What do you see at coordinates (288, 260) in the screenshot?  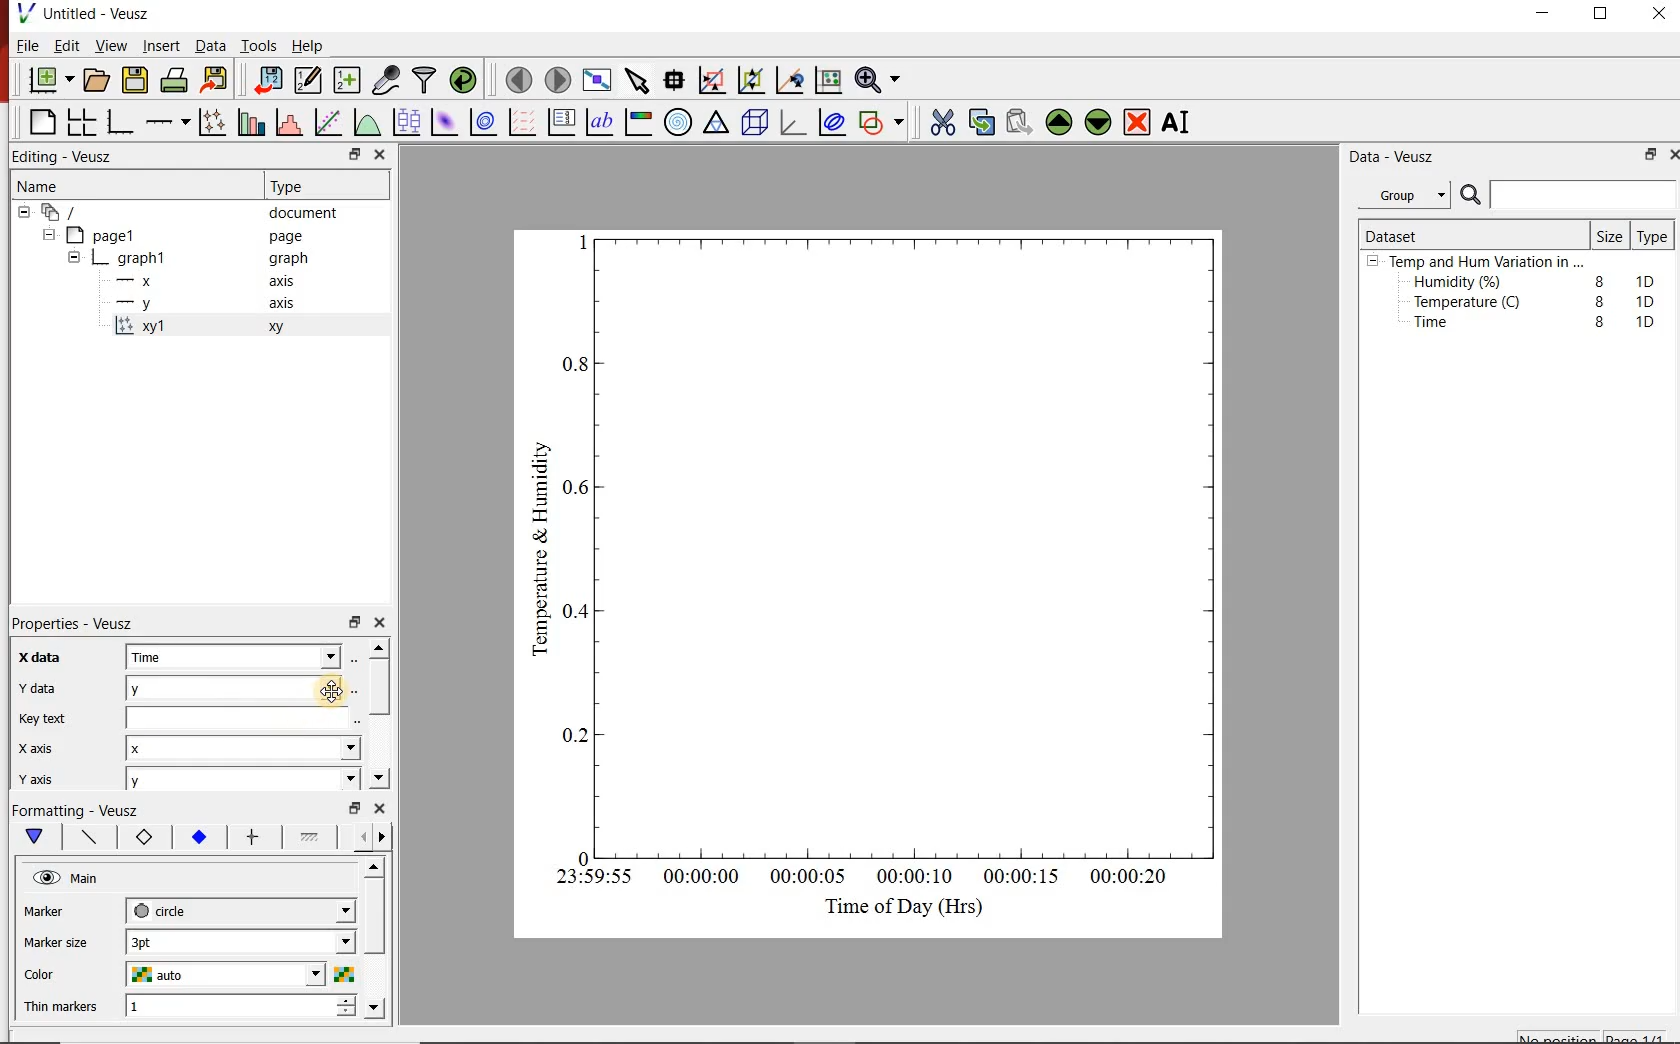 I see `graph` at bounding box center [288, 260].